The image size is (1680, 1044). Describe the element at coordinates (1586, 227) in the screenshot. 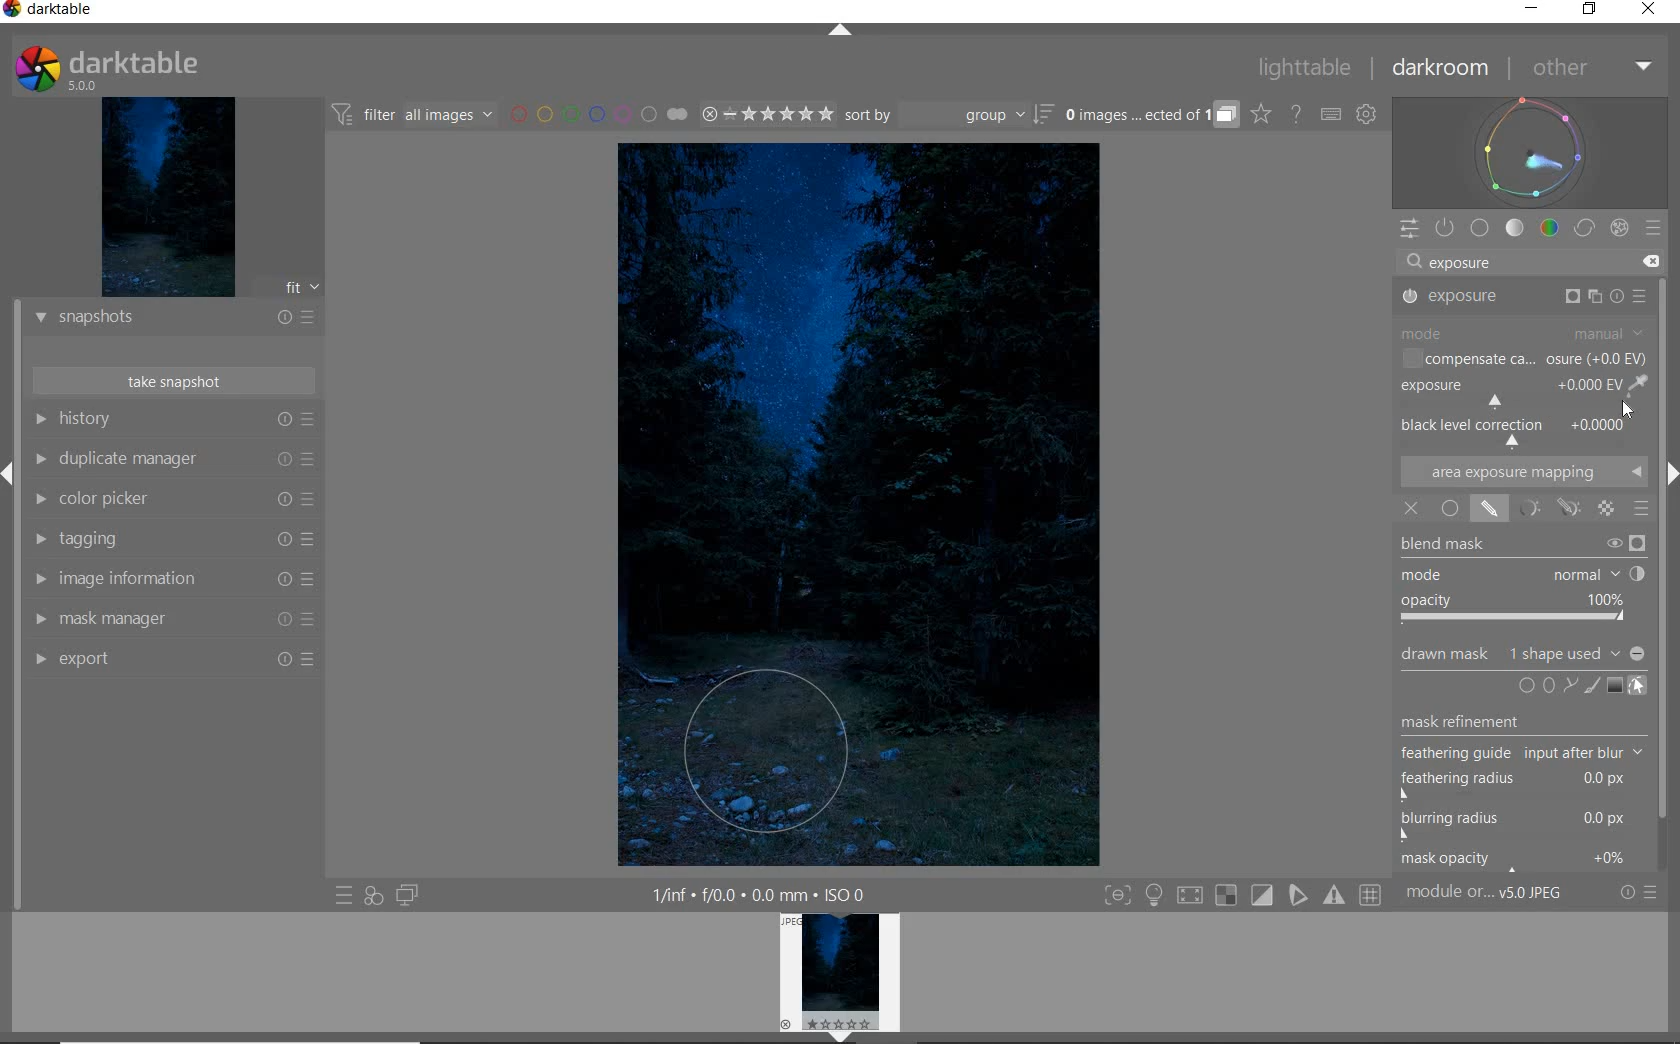

I see `CORRECT` at that location.